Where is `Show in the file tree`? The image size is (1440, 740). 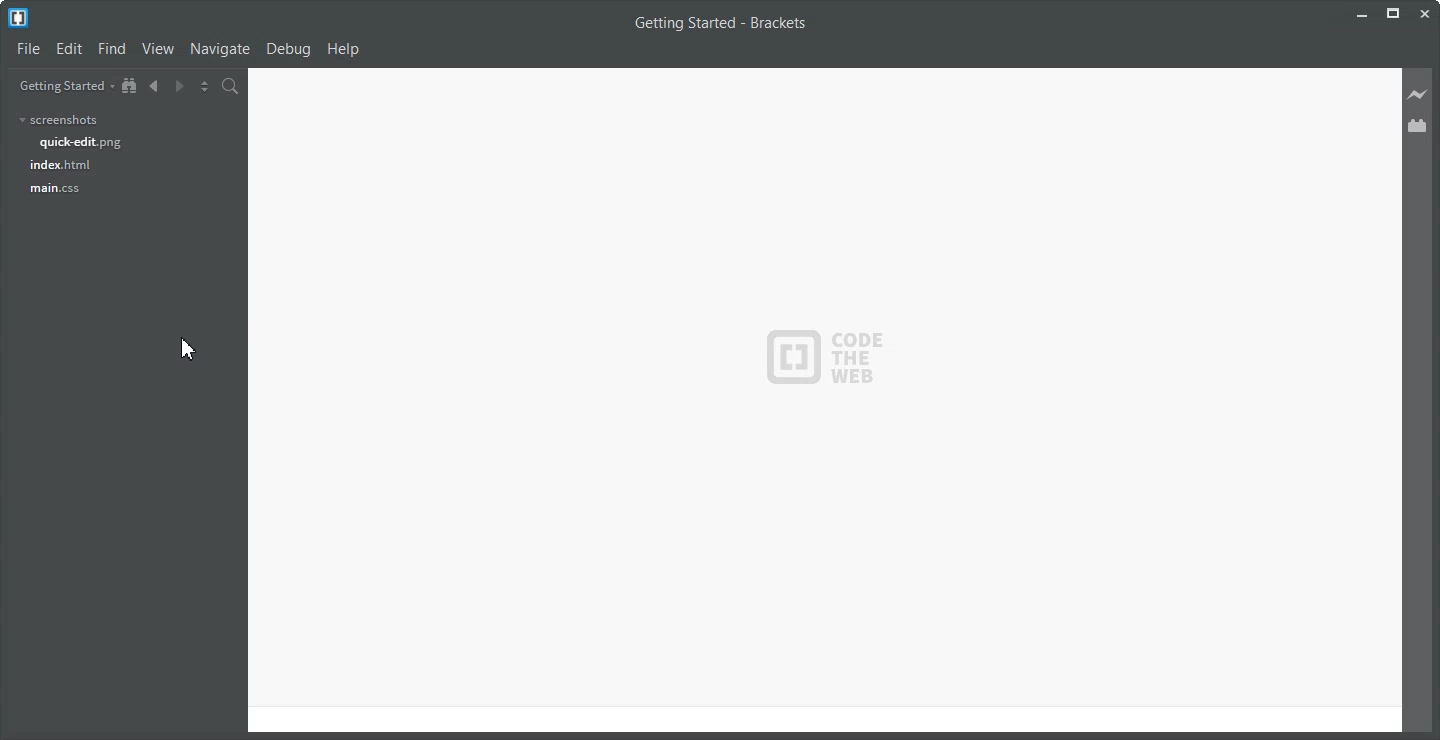 Show in the file tree is located at coordinates (130, 85).